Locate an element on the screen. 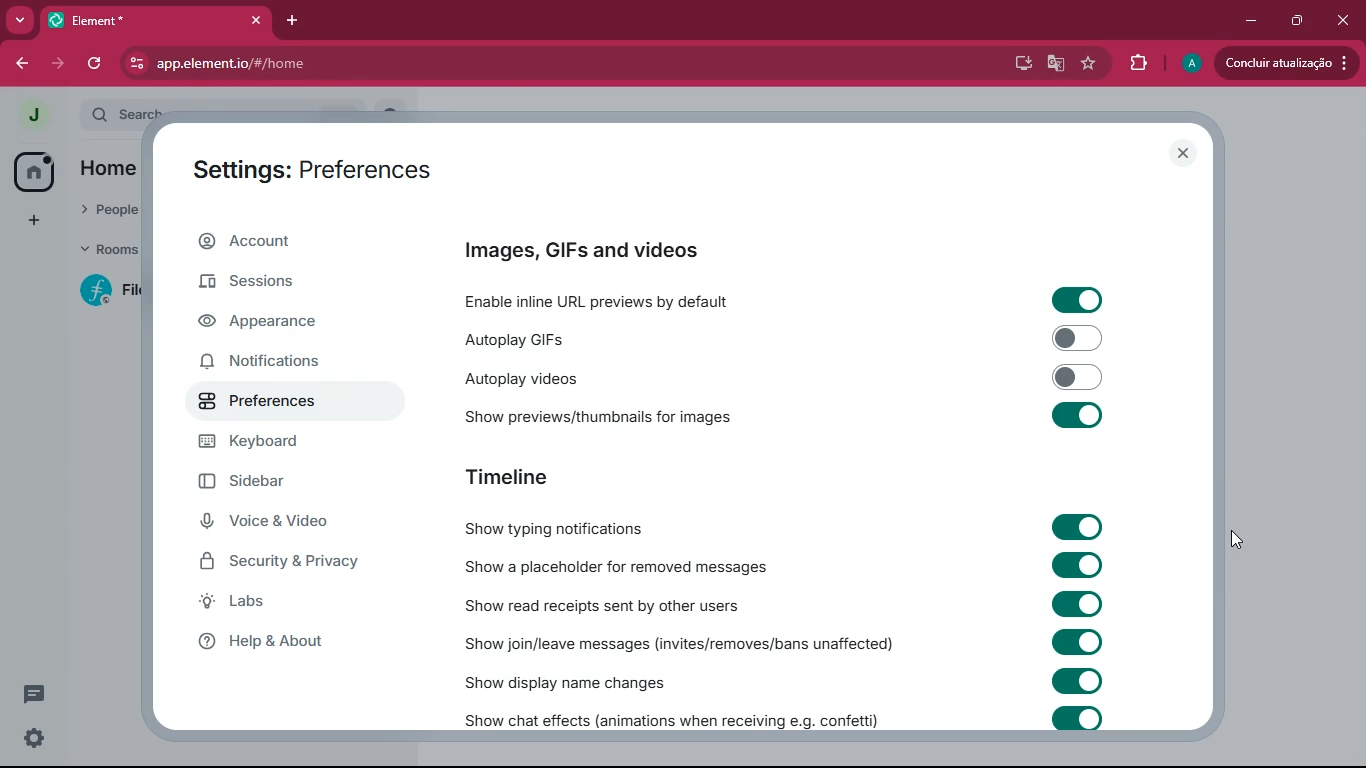  keyboard is located at coordinates (262, 443).